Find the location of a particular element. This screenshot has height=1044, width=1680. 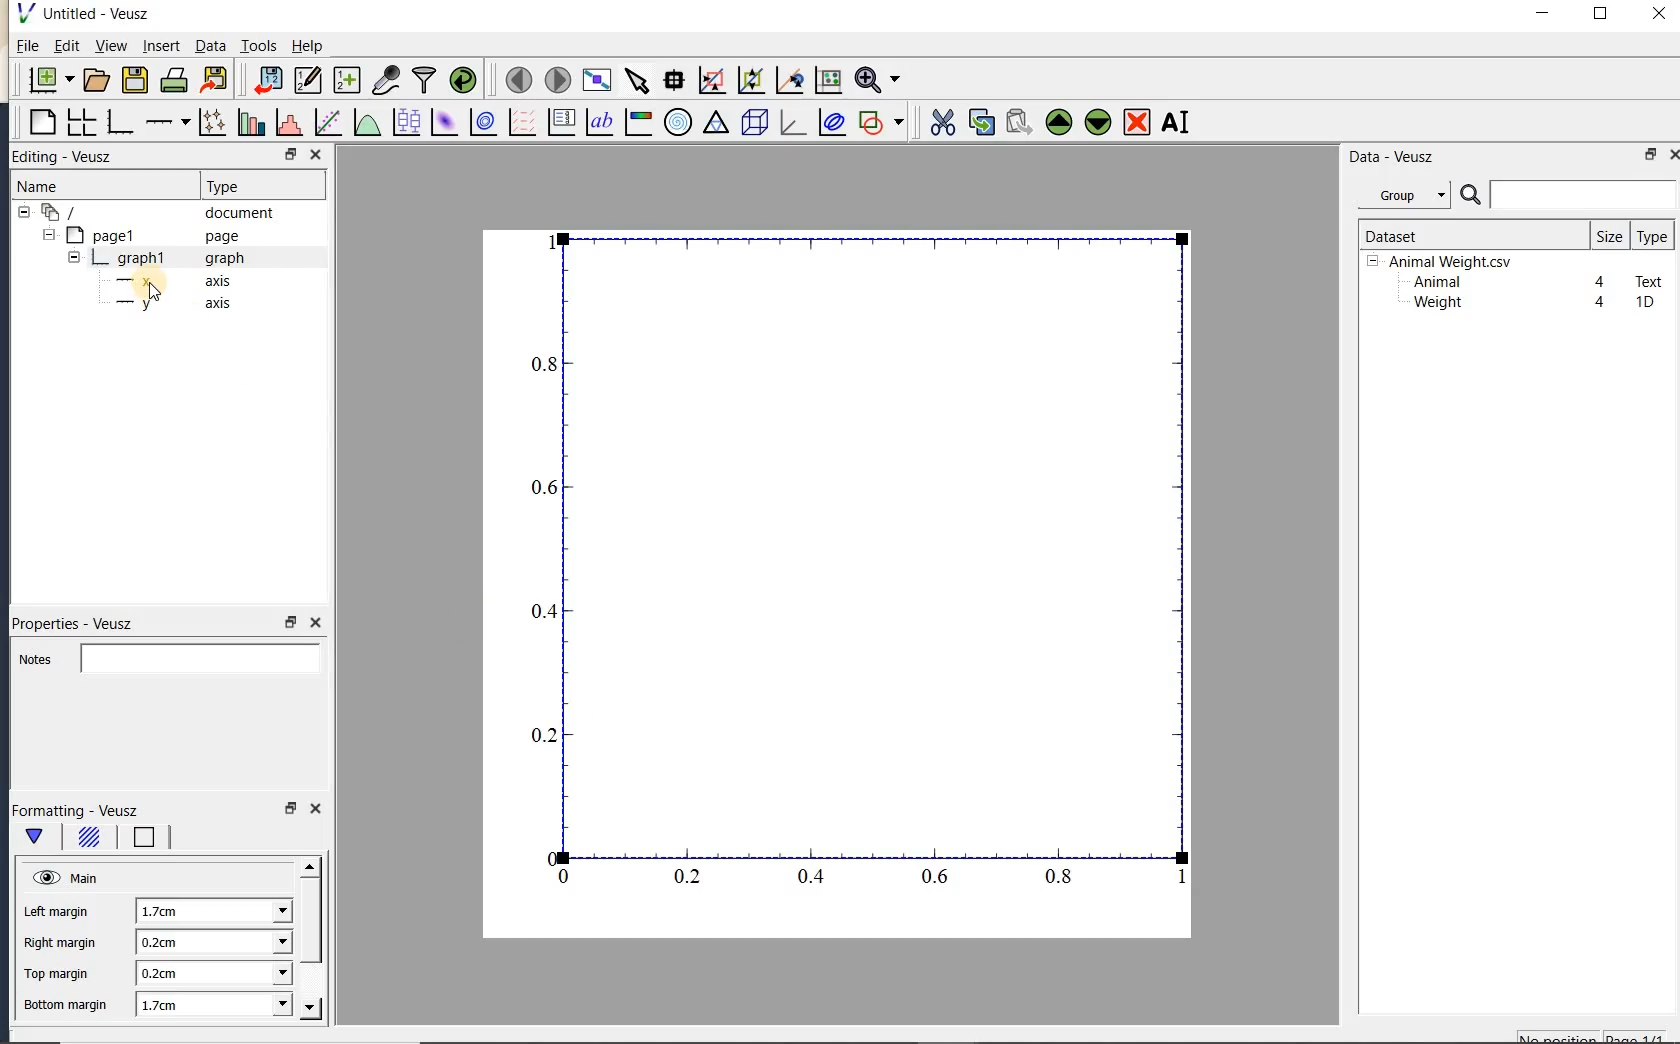

0.2cm is located at coordinates (212, 942).